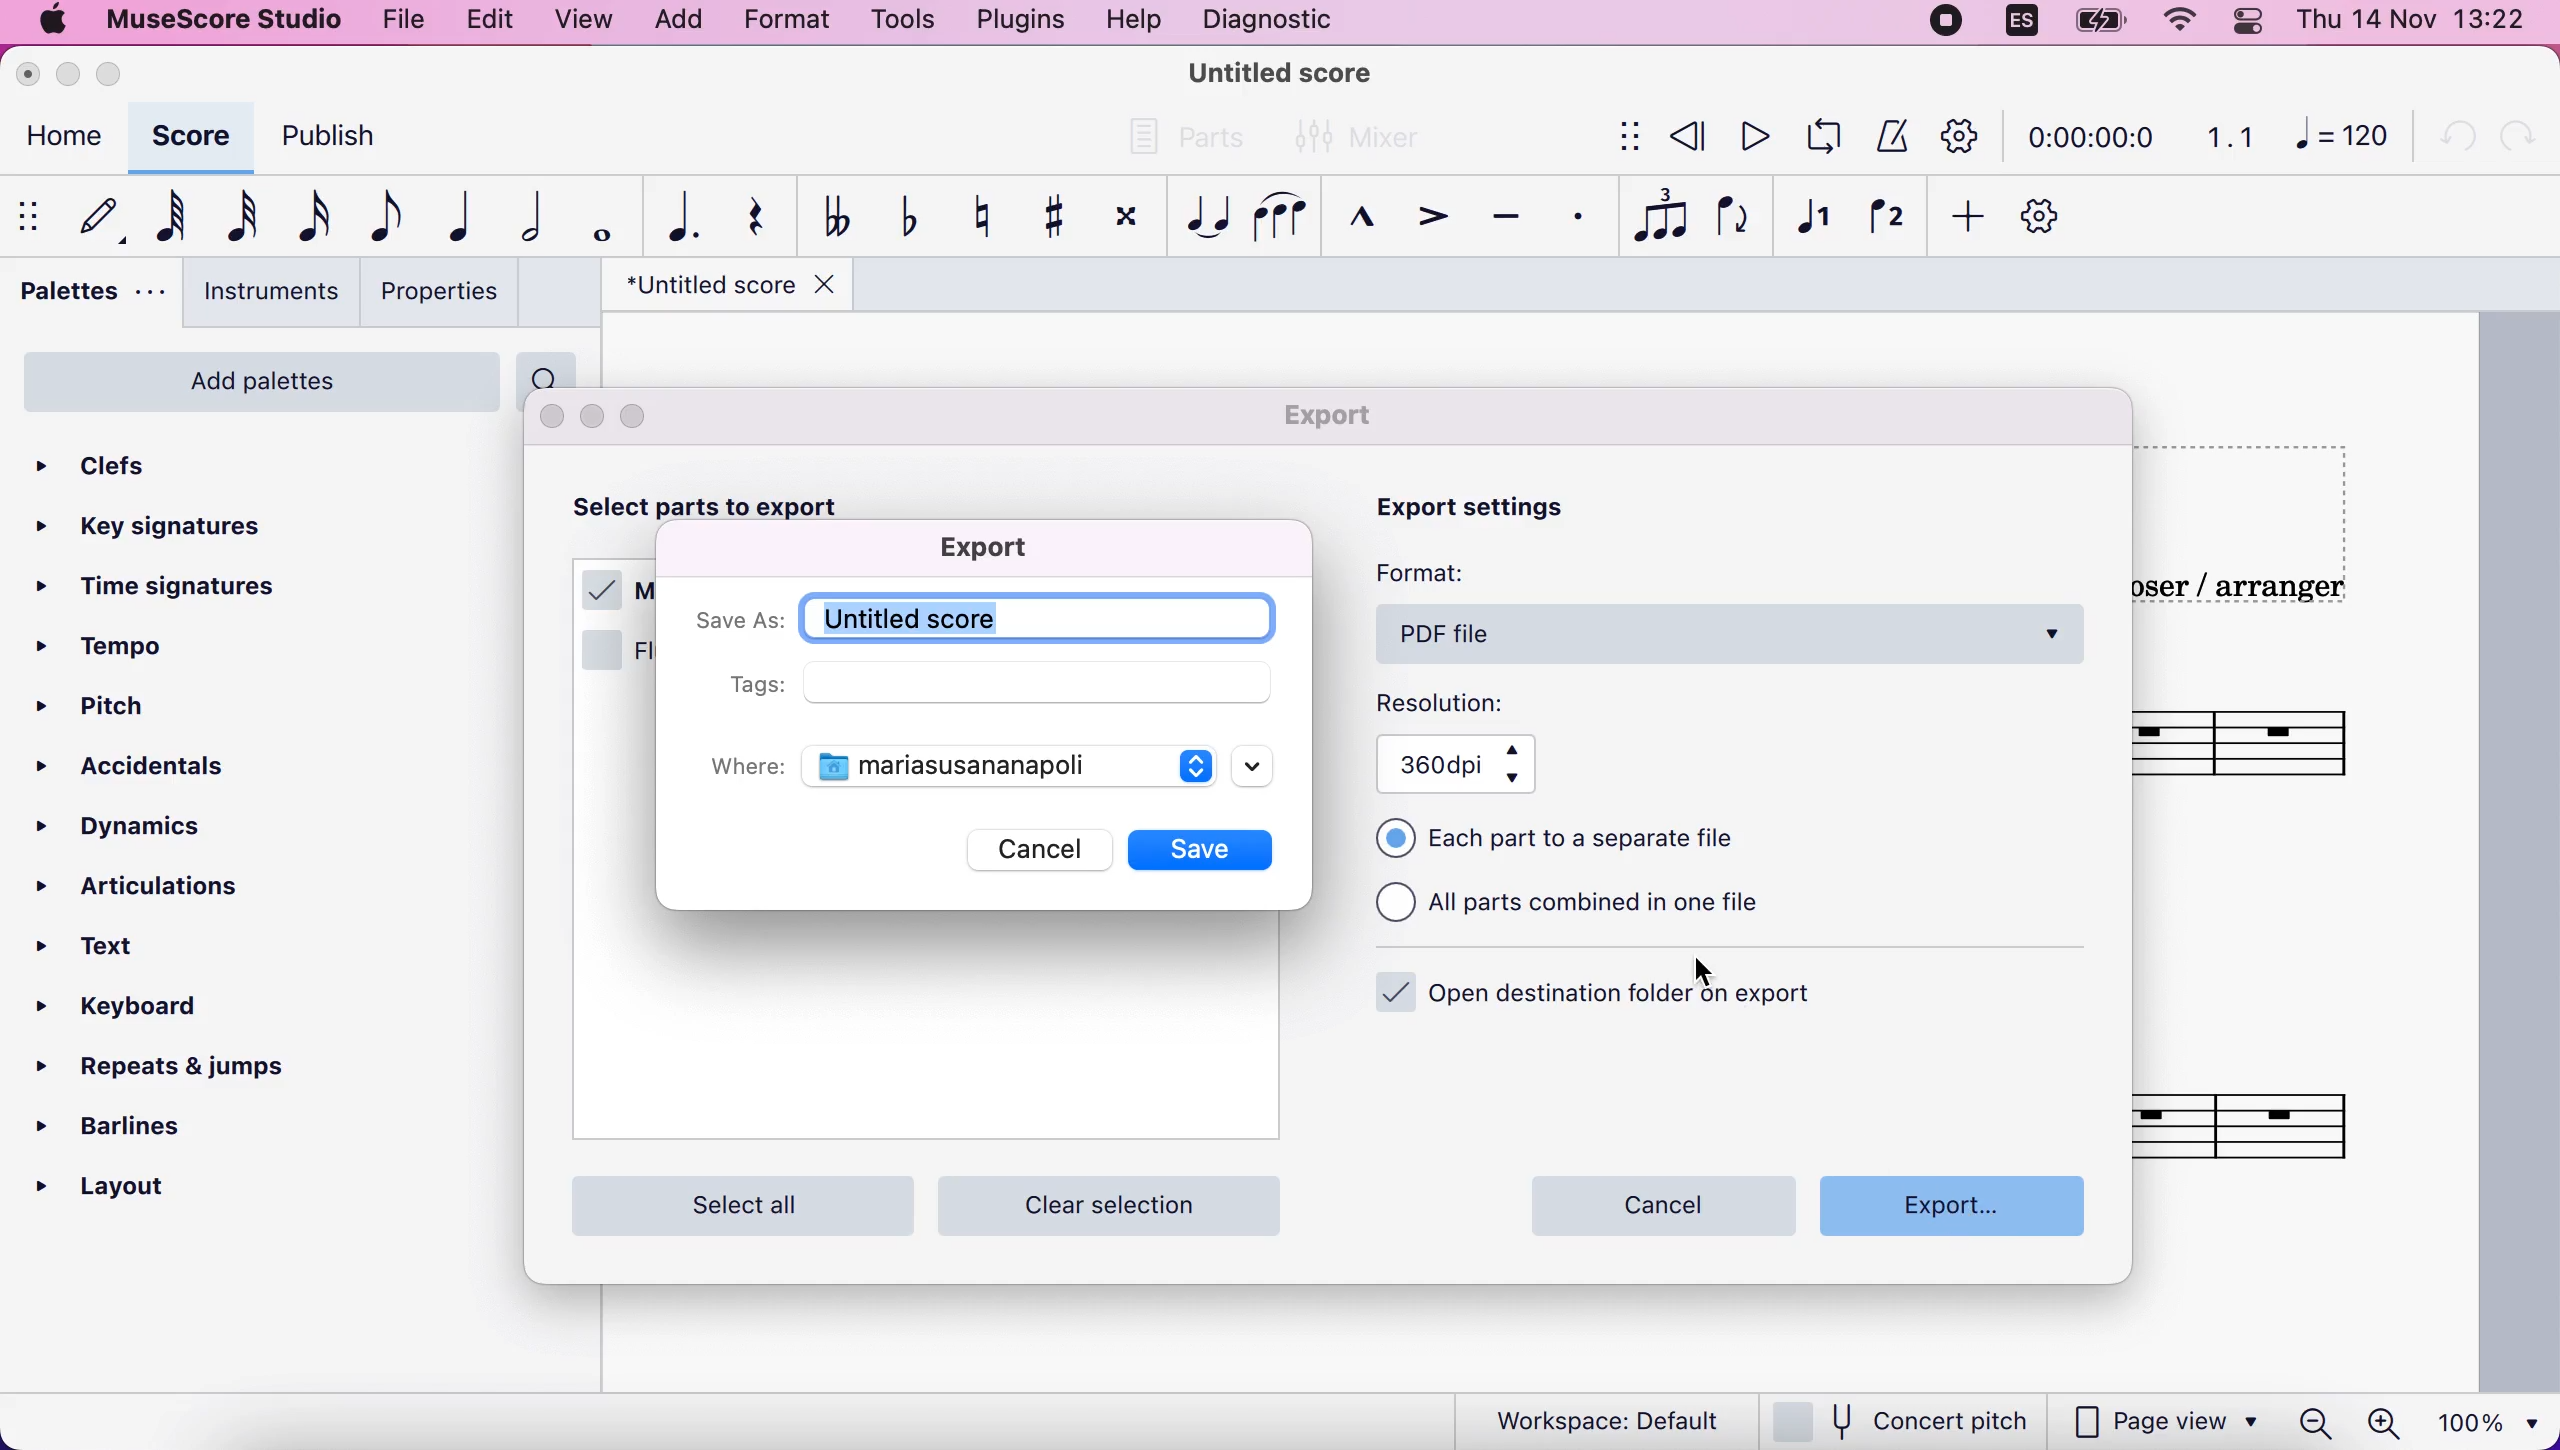  I want to click on palettes, so click(86, 297).